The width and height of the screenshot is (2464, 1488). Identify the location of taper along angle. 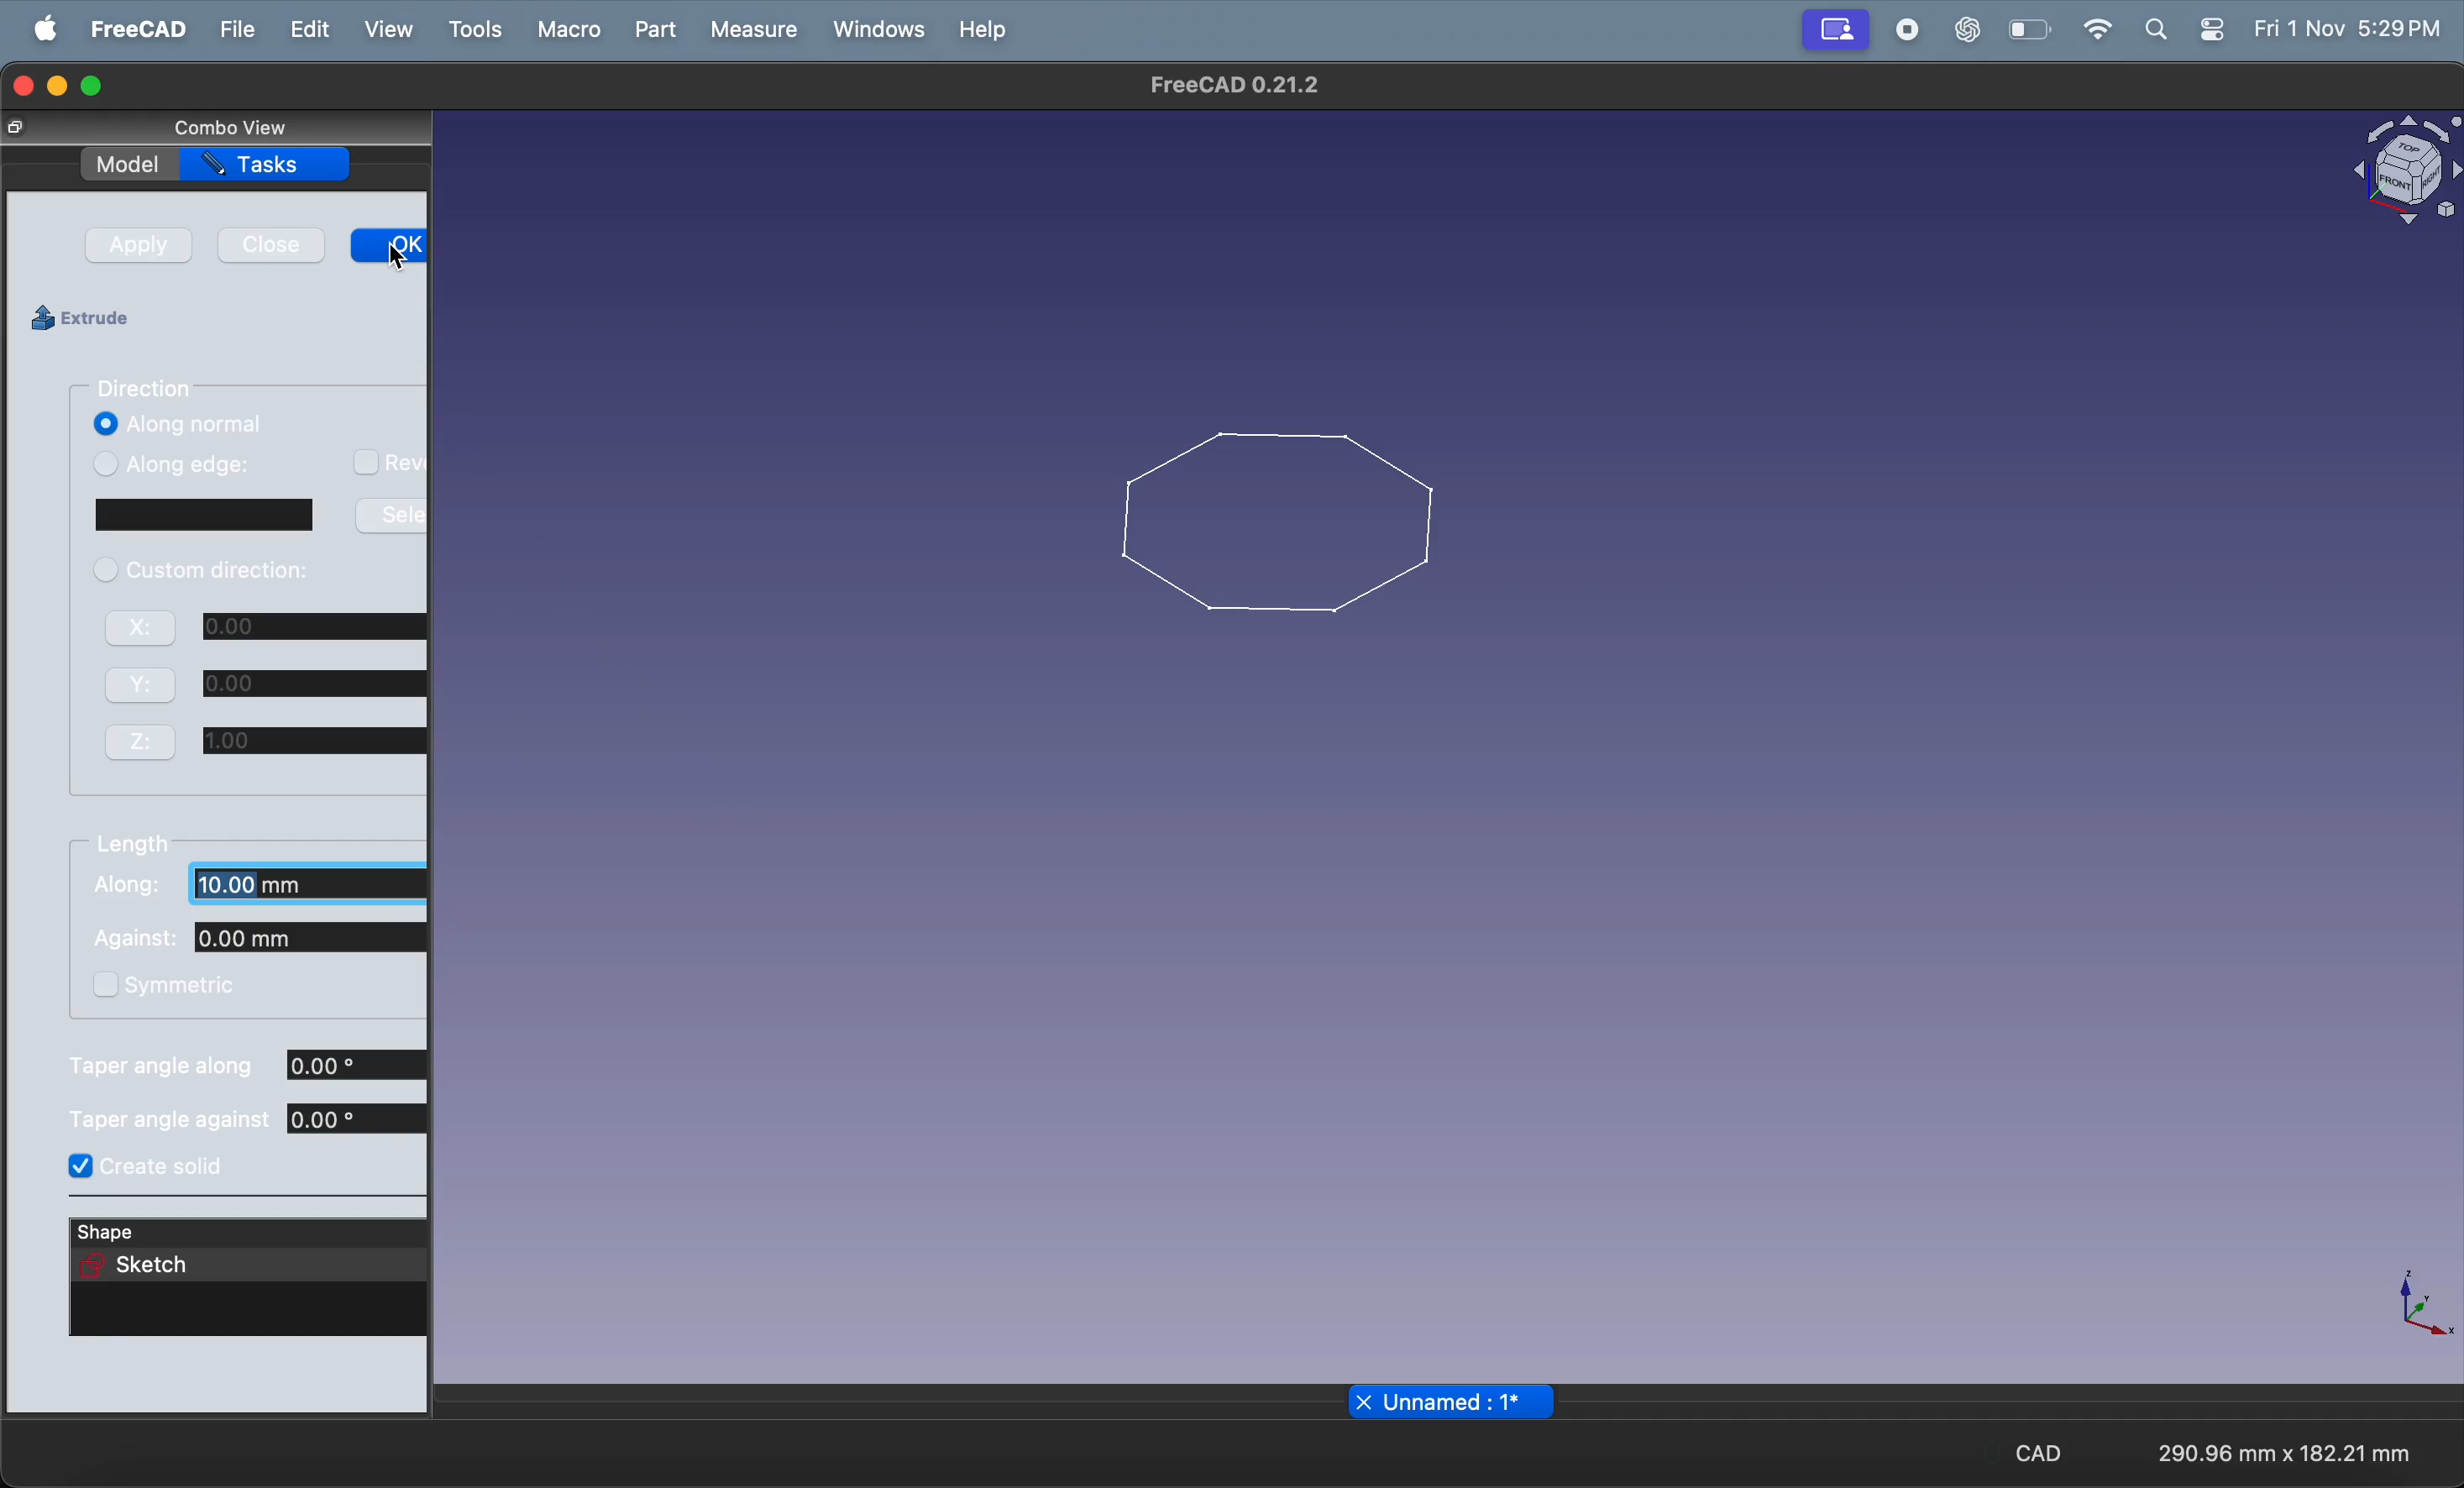
(247, 1068).